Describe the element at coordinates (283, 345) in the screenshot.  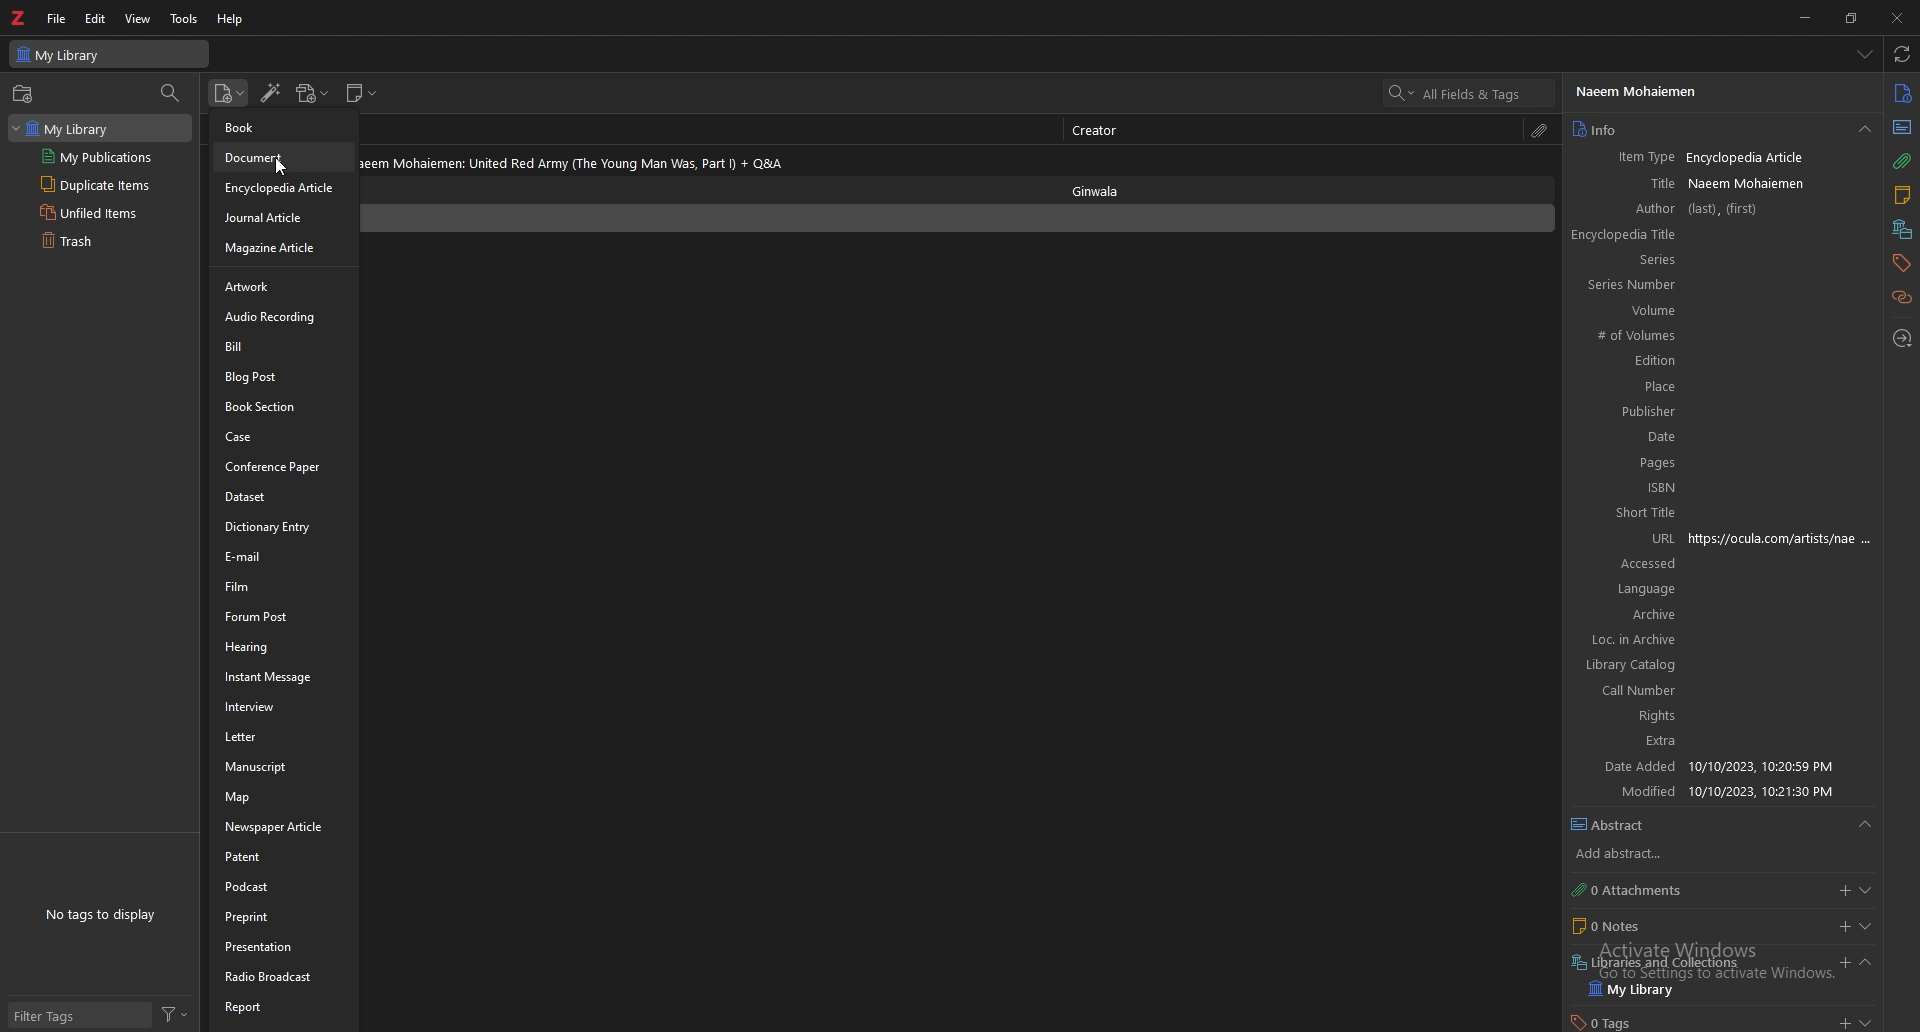
I see `bill` at that location.